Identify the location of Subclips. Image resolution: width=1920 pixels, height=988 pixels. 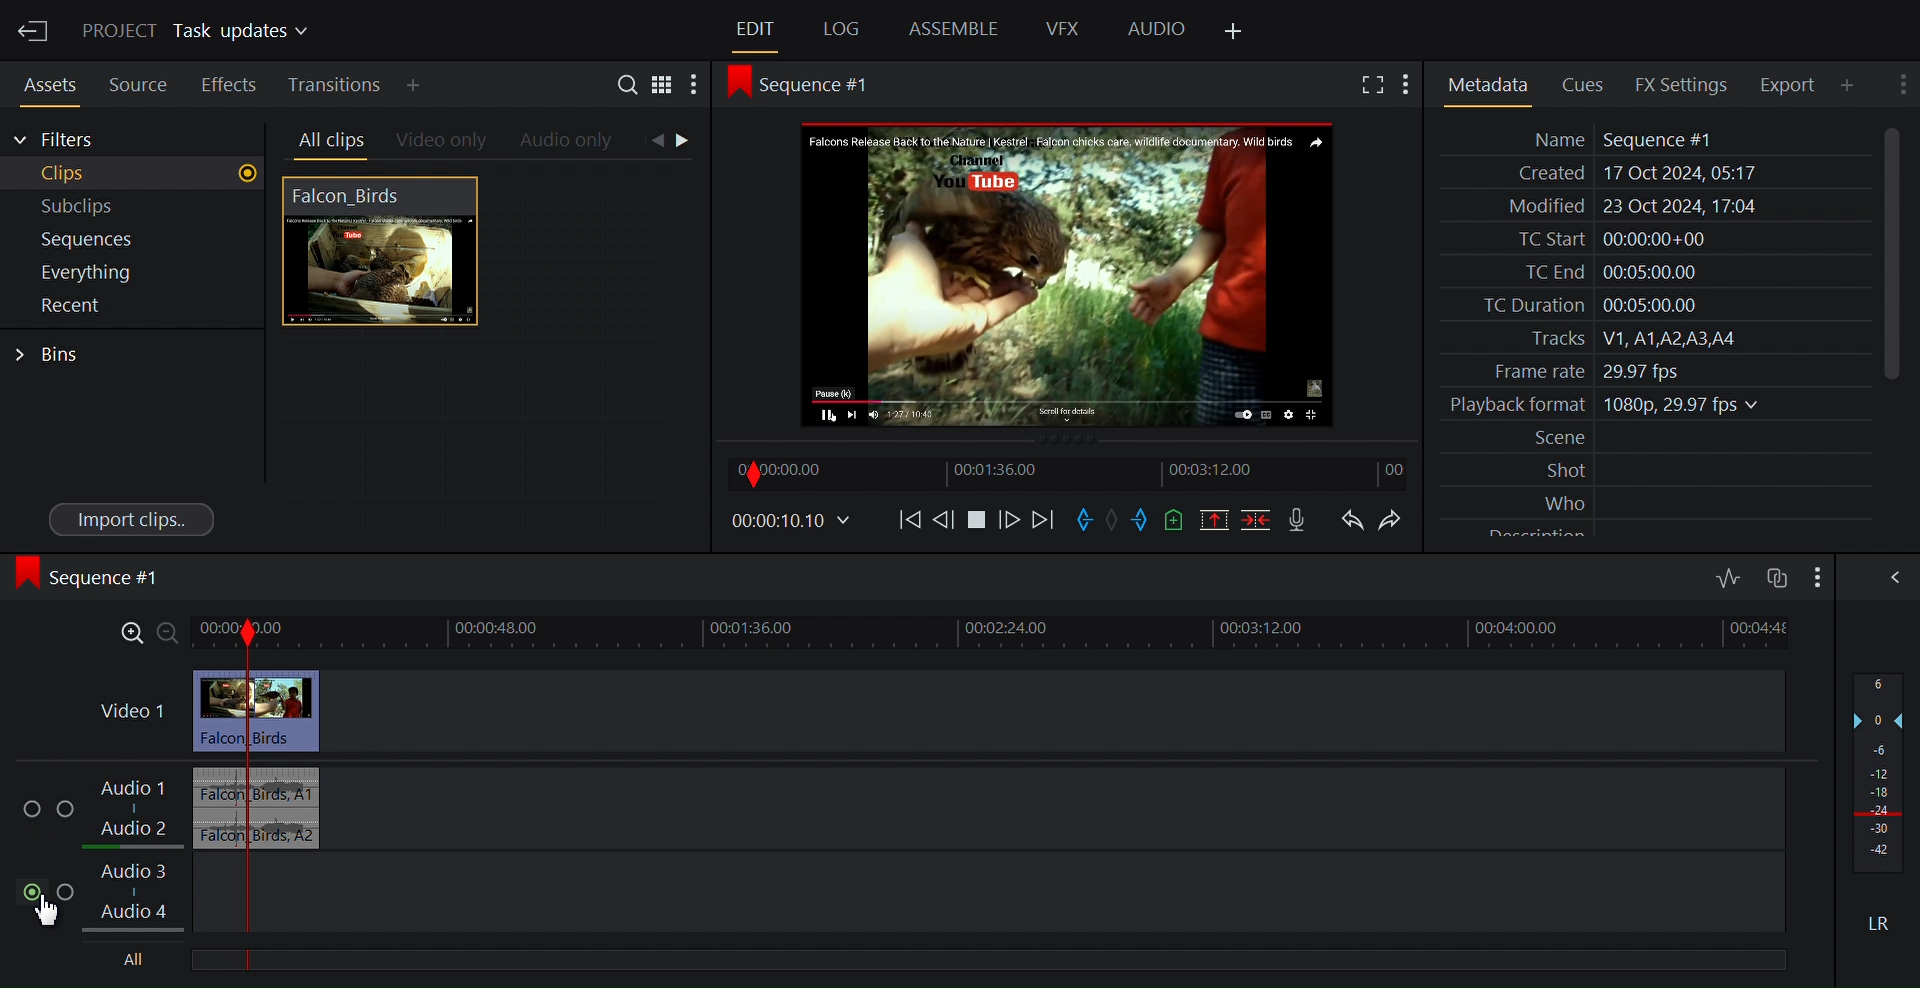
(134, 207).